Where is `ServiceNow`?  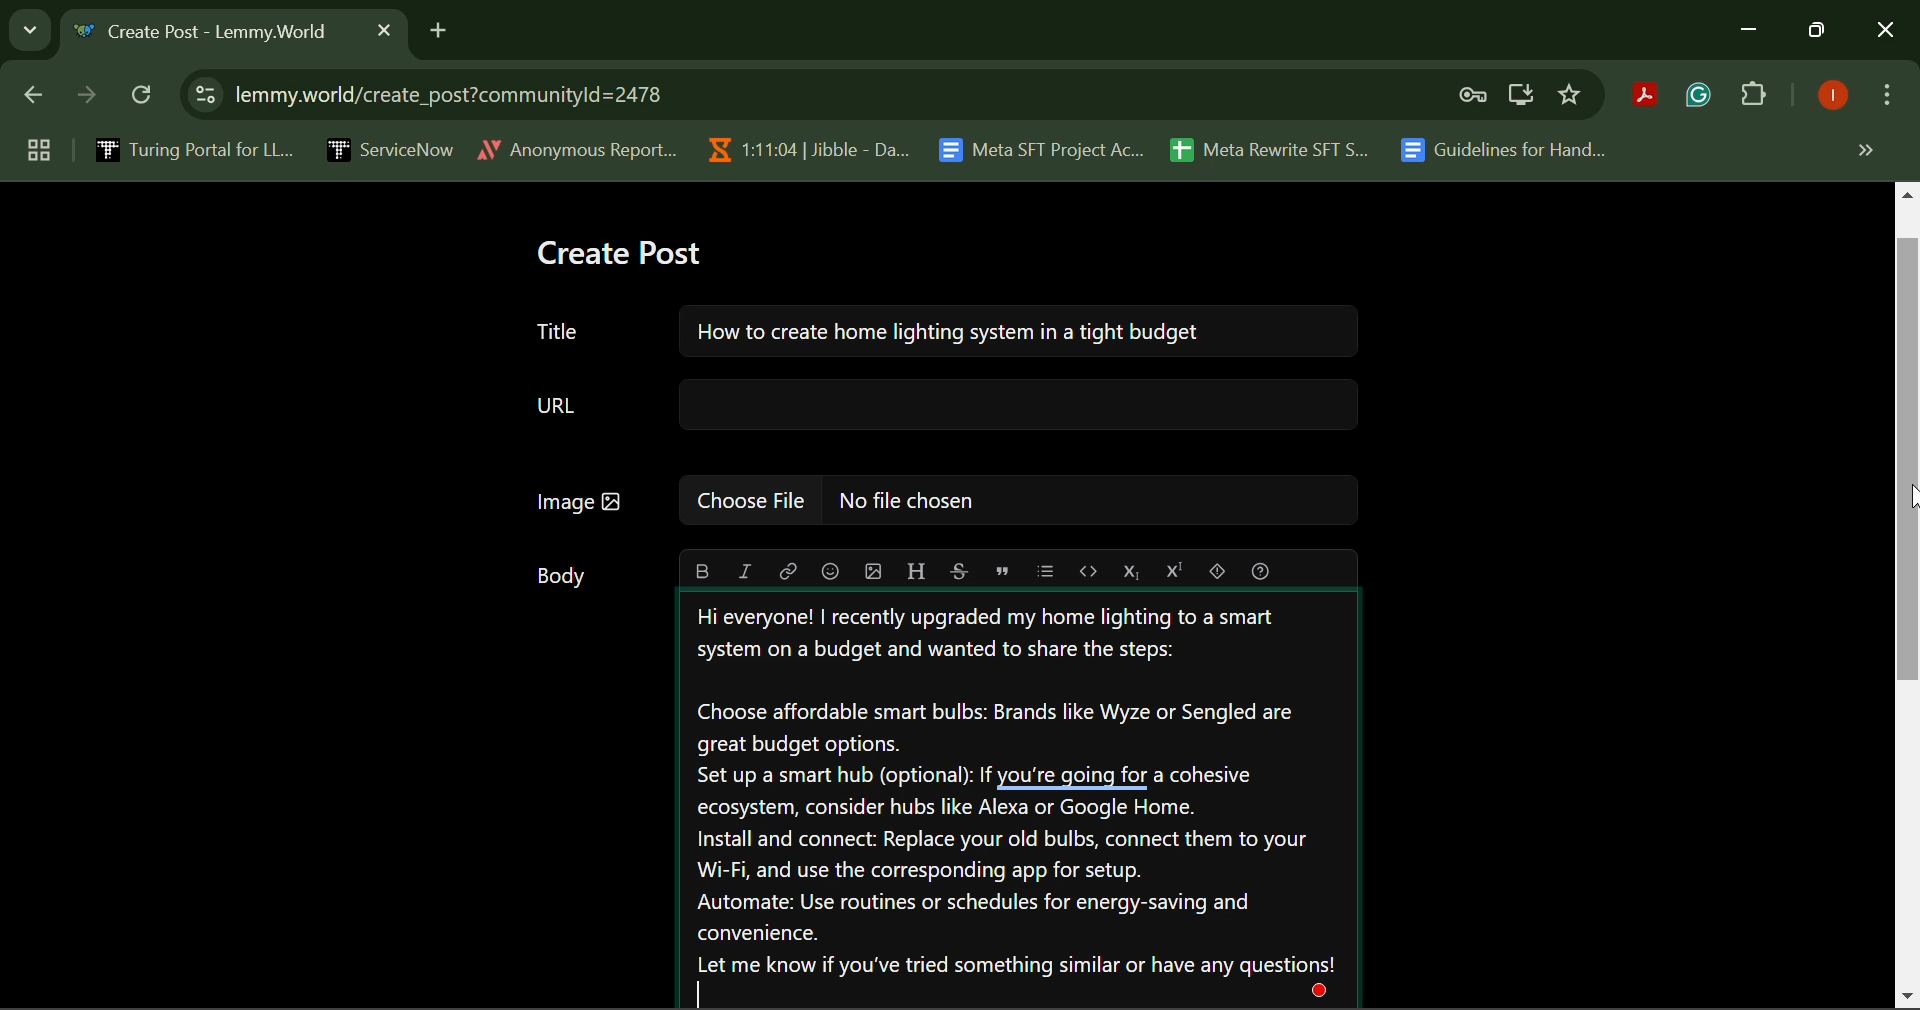 ServiceNow is located at coordinates (389, 148).